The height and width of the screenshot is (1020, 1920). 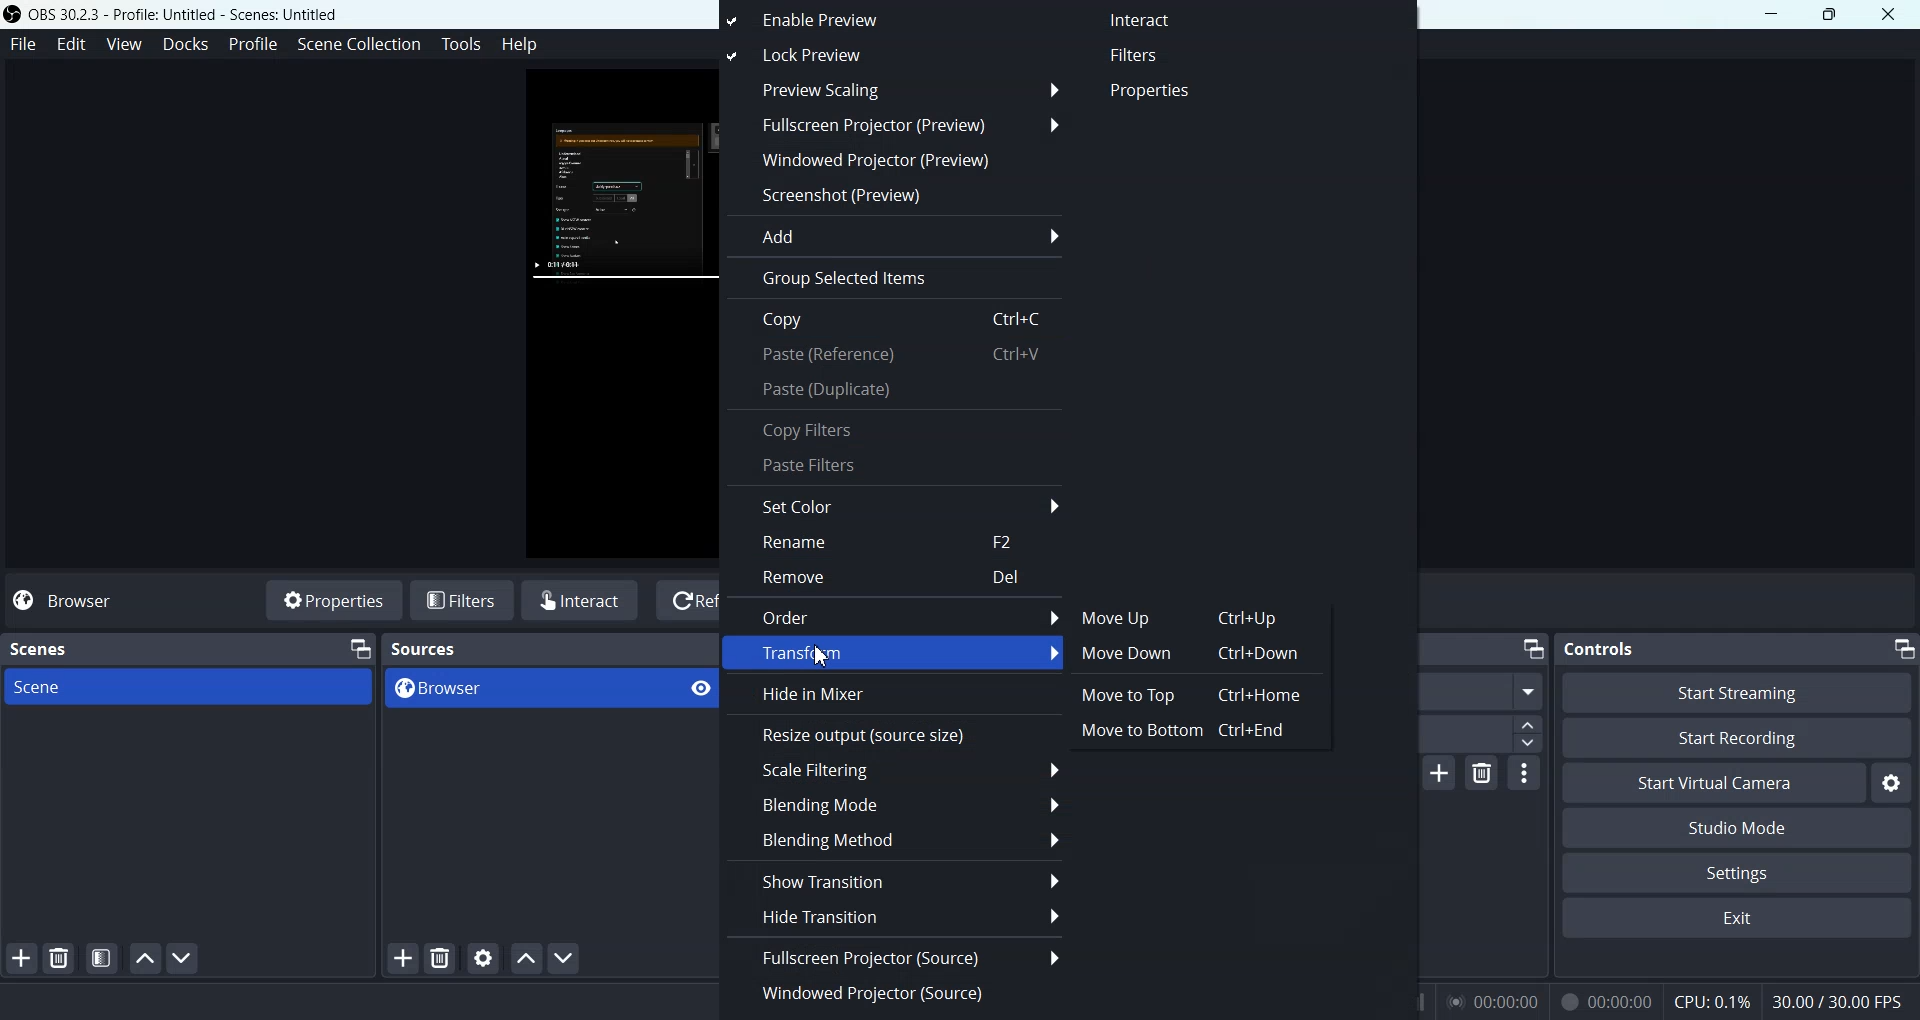 What do you see at coordinates (582, 600) in the screenshot?
I see `Interact` at bounding box center [582, 600].